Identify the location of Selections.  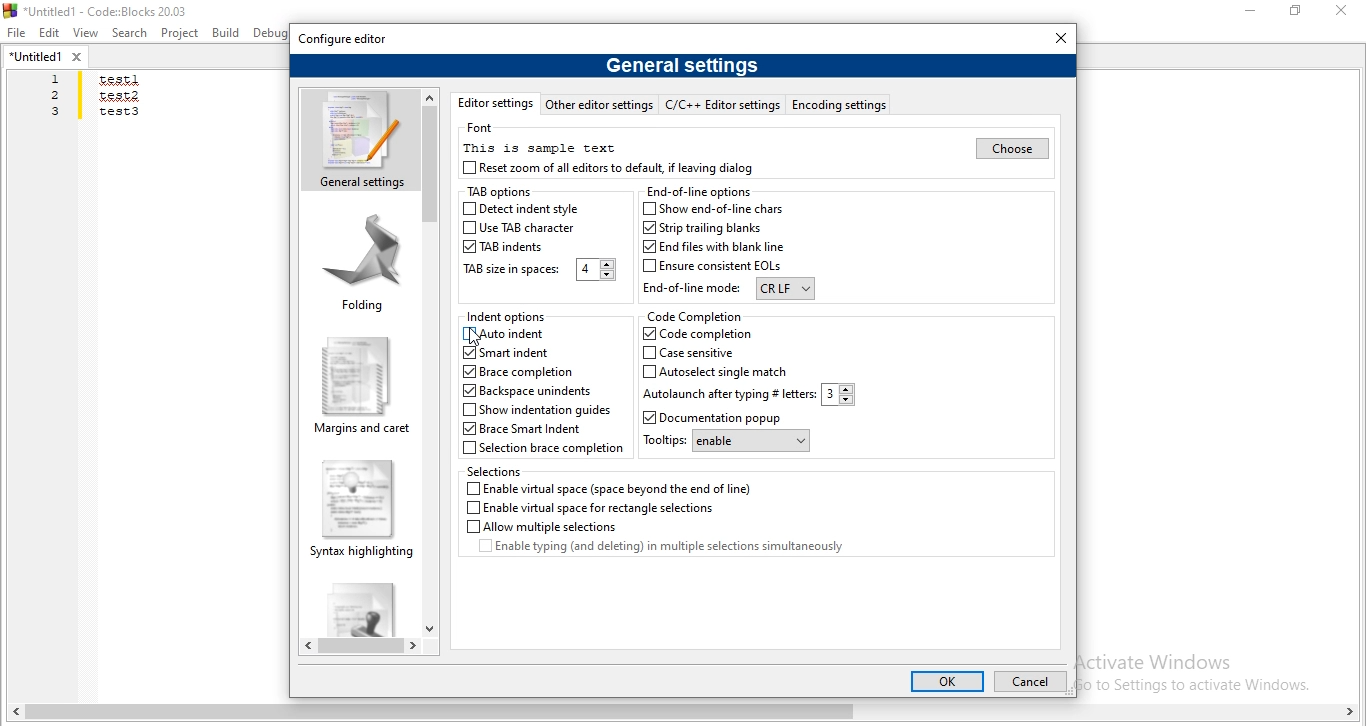
(498, 471).